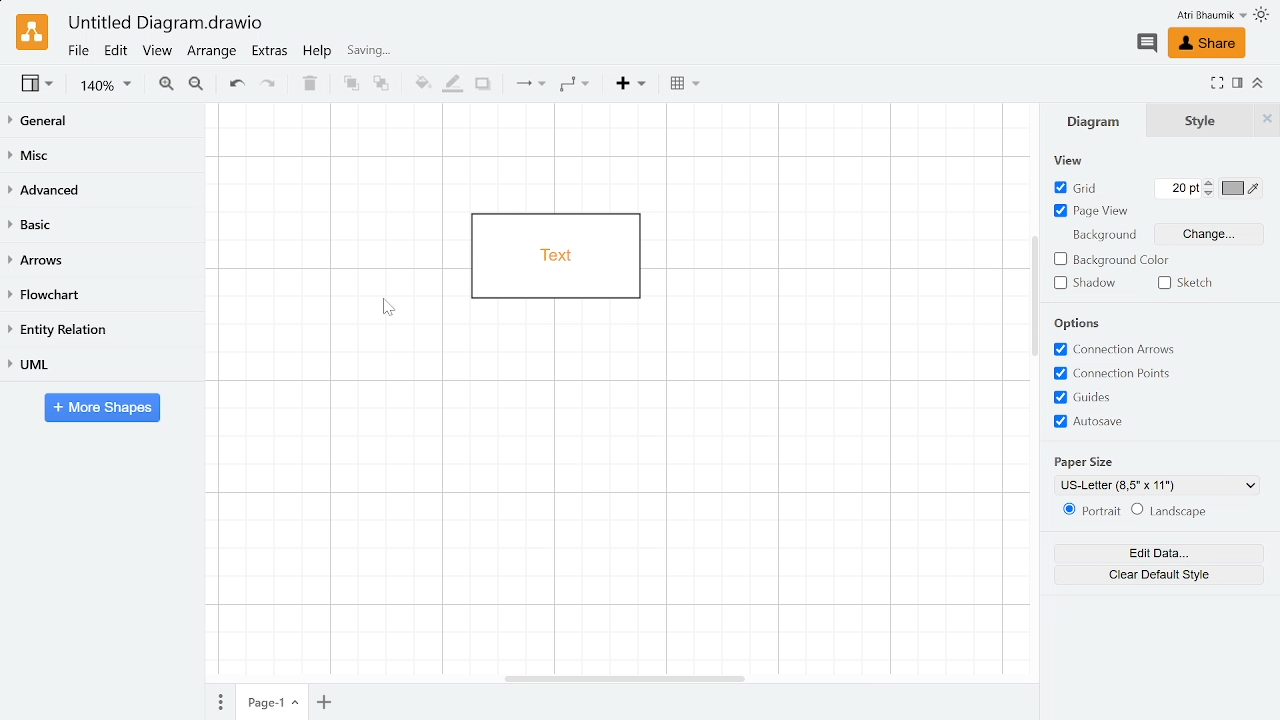  I want to click on Profile, so click(1198, 15).